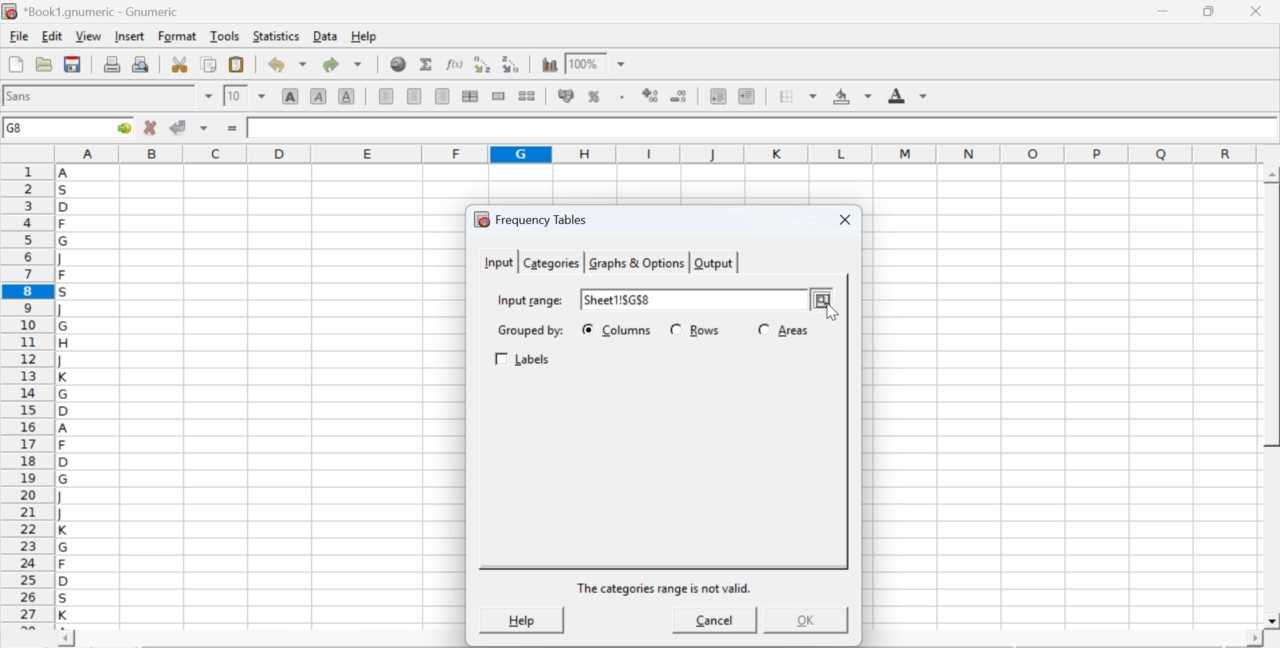  What do you see at coordinates (550, 263) in the screenshot?
I see `categories` at bounding box center [550, 263].